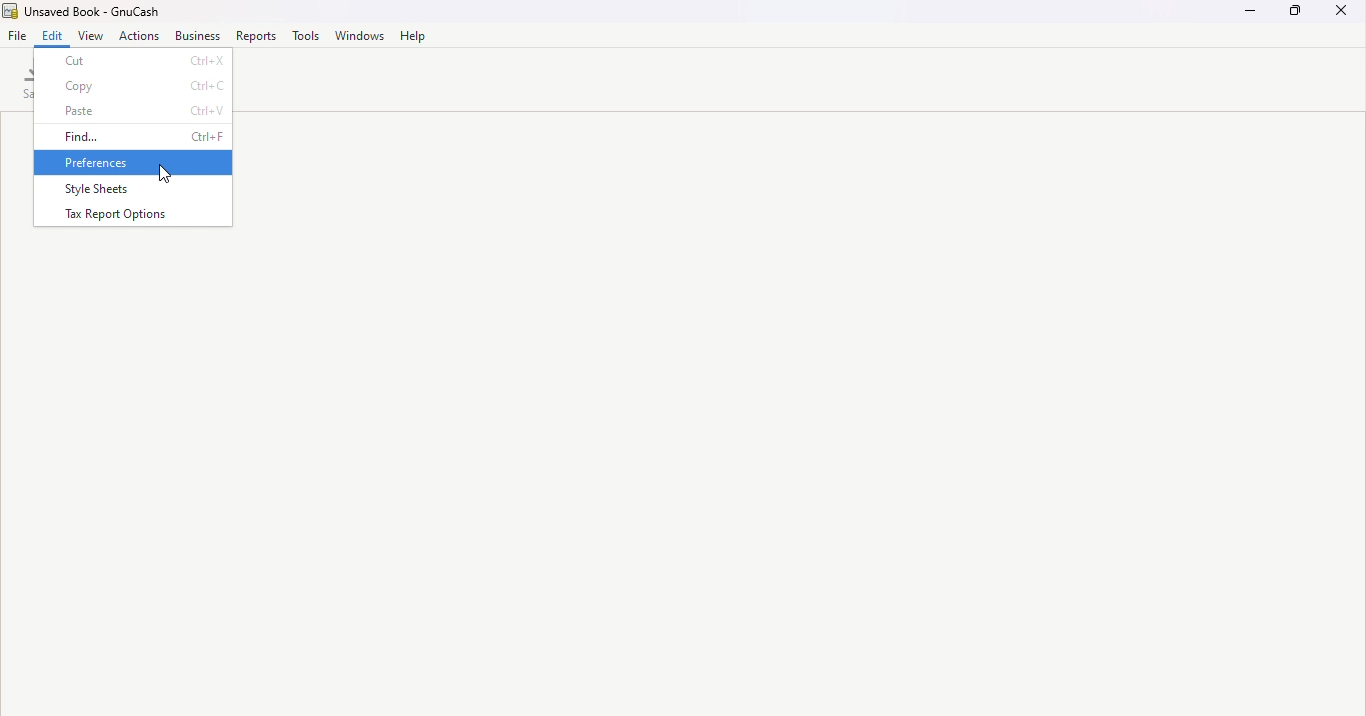 The image size is (1366, 716). Describe the element at coordinates (134, 136) in the screenshot. I see `Find` at that location.